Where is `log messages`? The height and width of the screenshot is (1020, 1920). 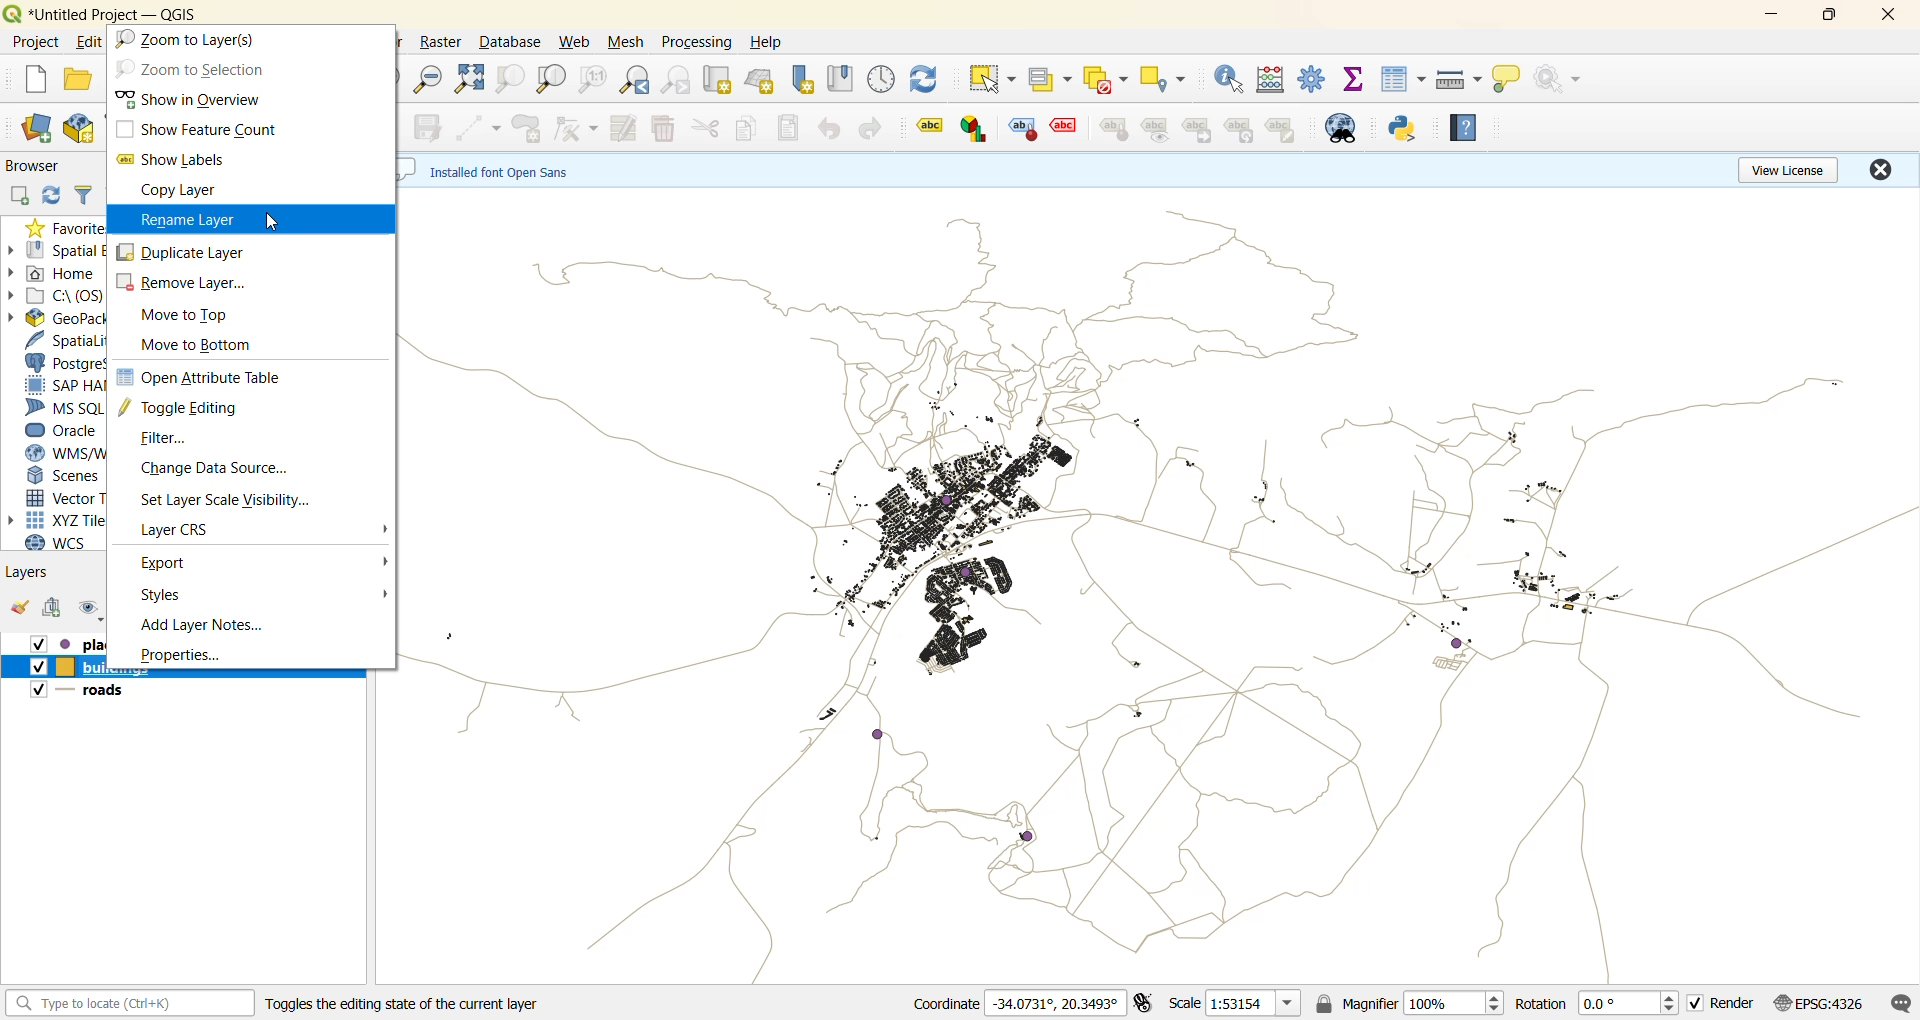 log messages is located at coordinates (1901, 1002).